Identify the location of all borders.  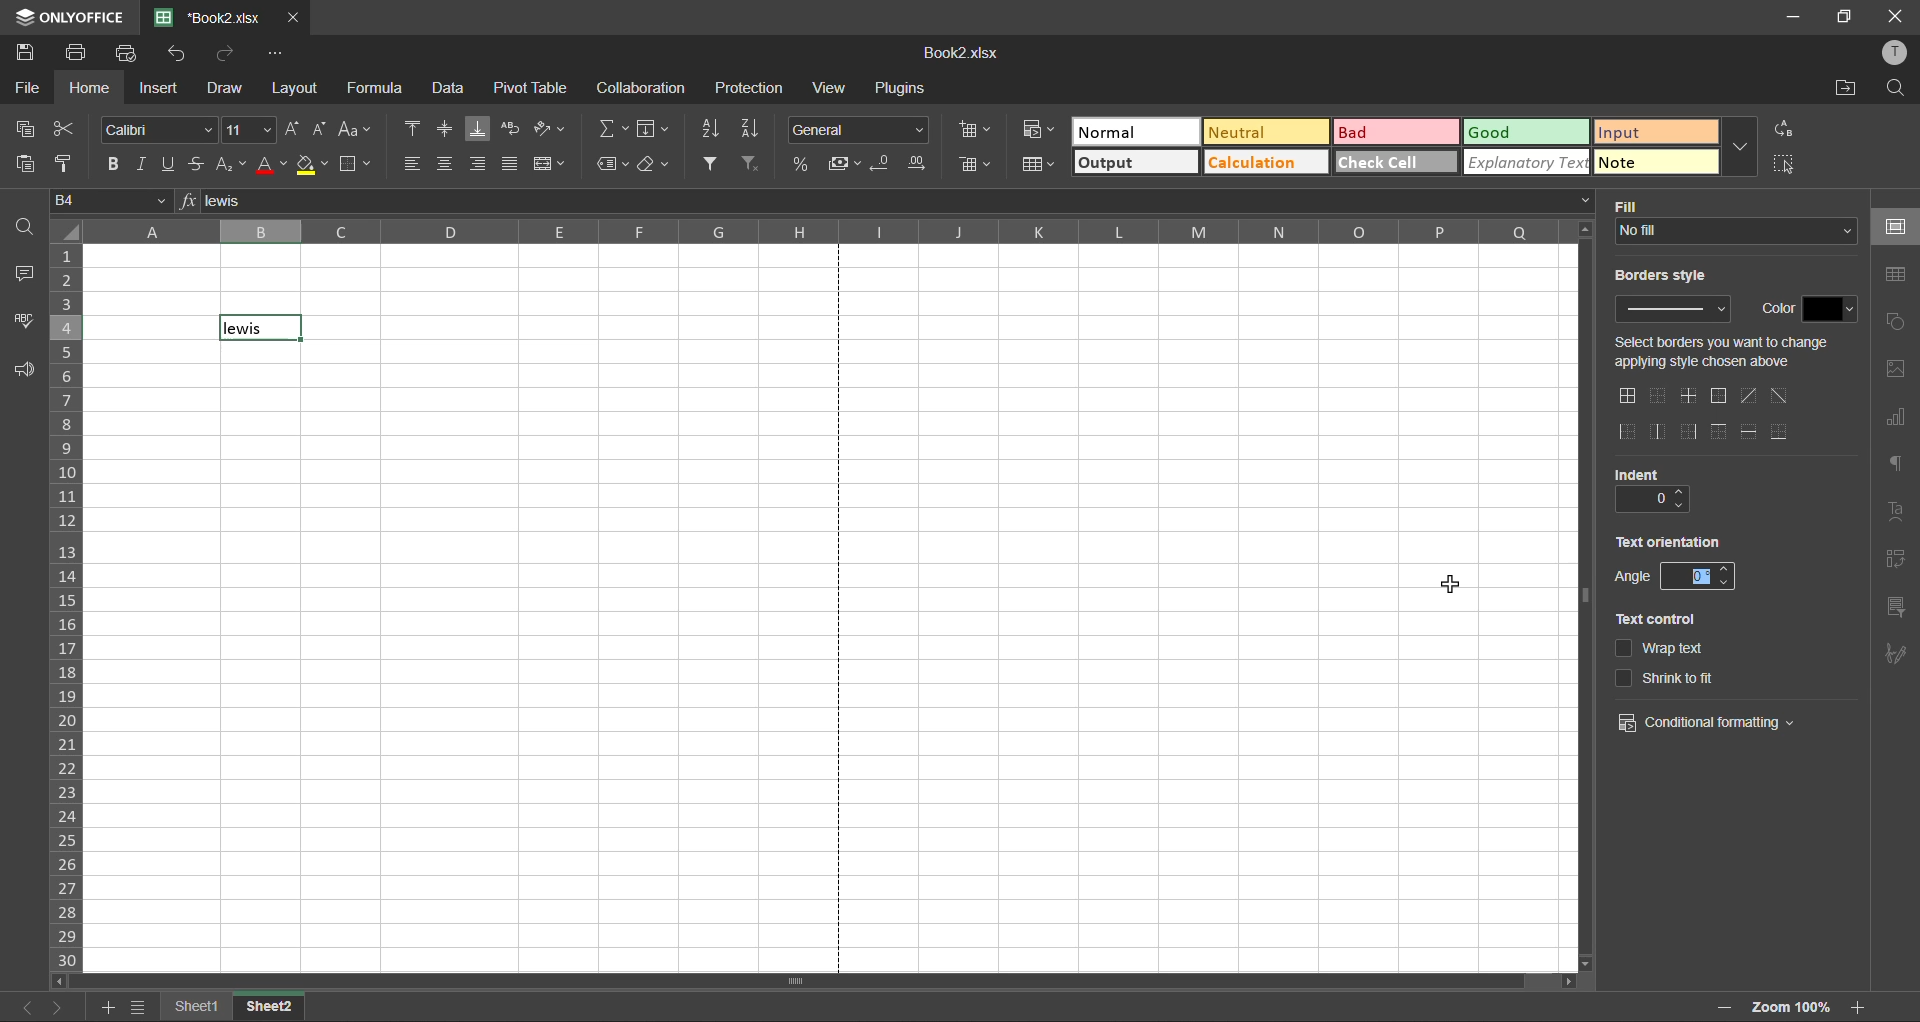
(1625, 396).